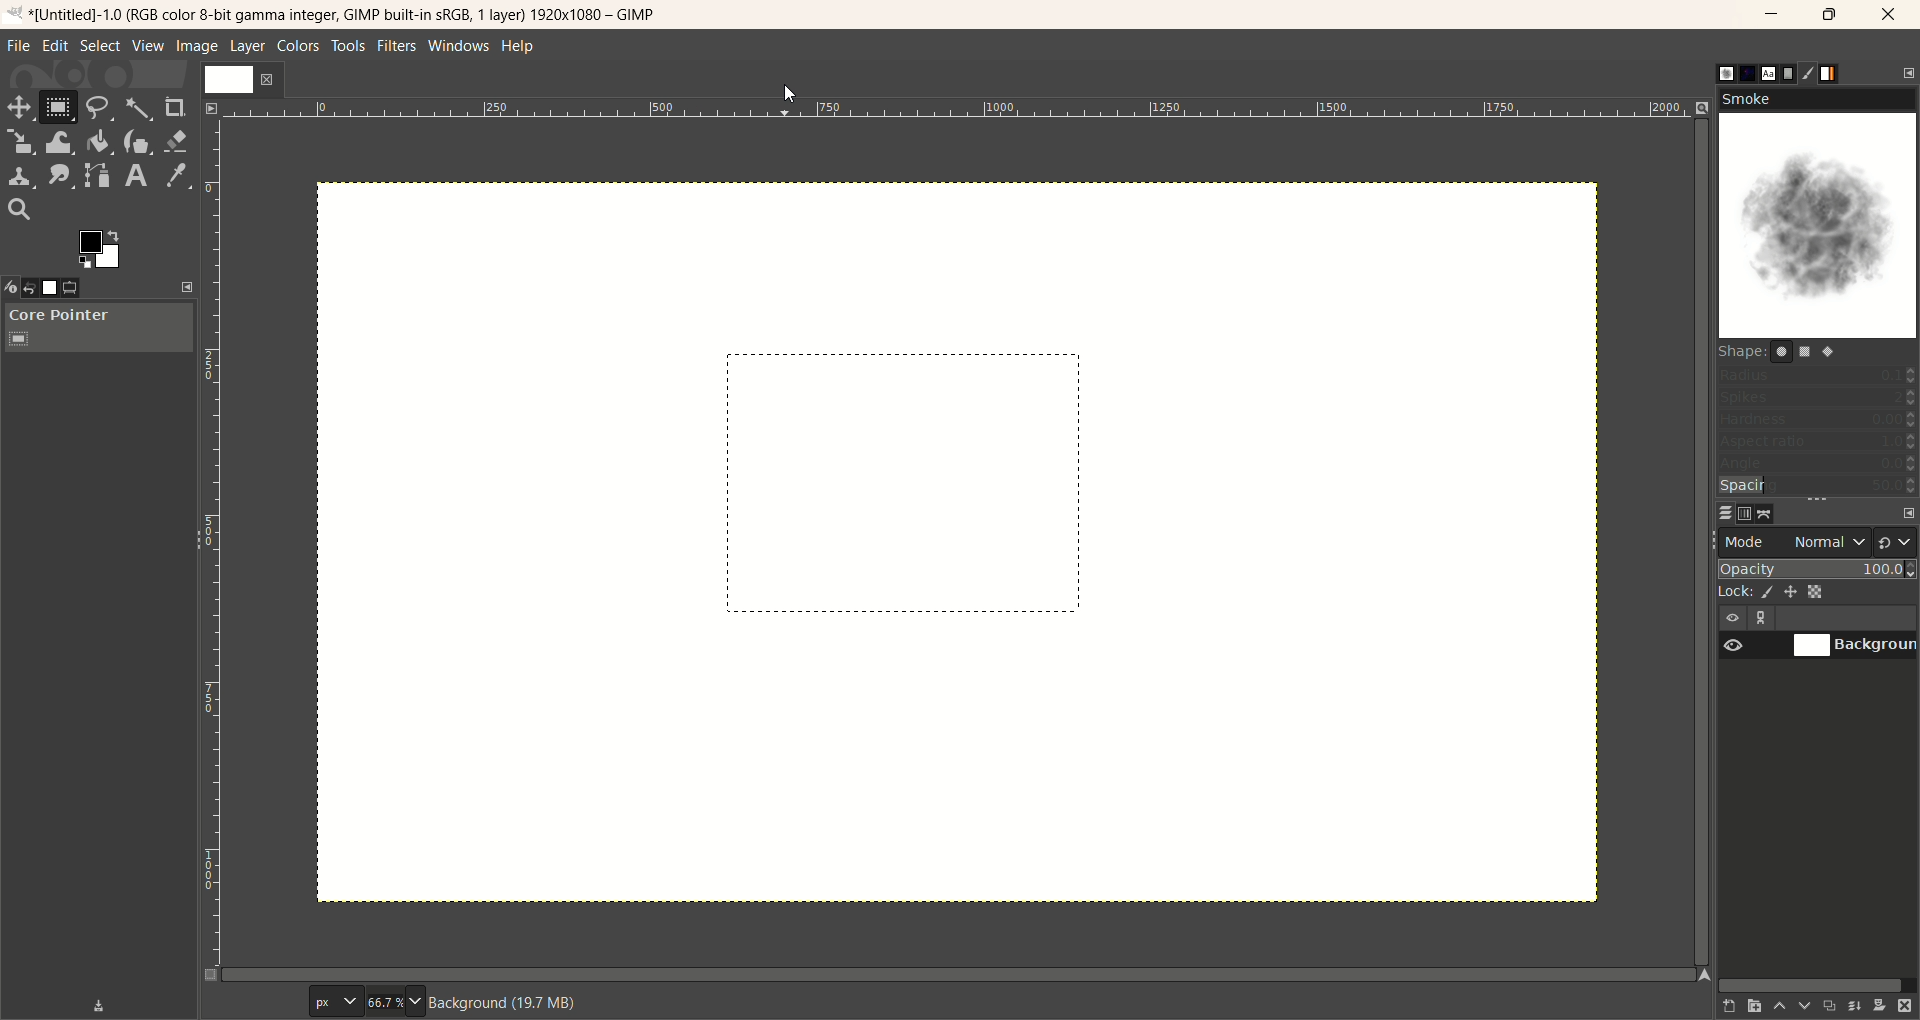 Image resolution: width=1920 pixels, height=1020 pixels. Describe the element at coordinates (1891, 15) in the screenshot. I see `close` at that location.